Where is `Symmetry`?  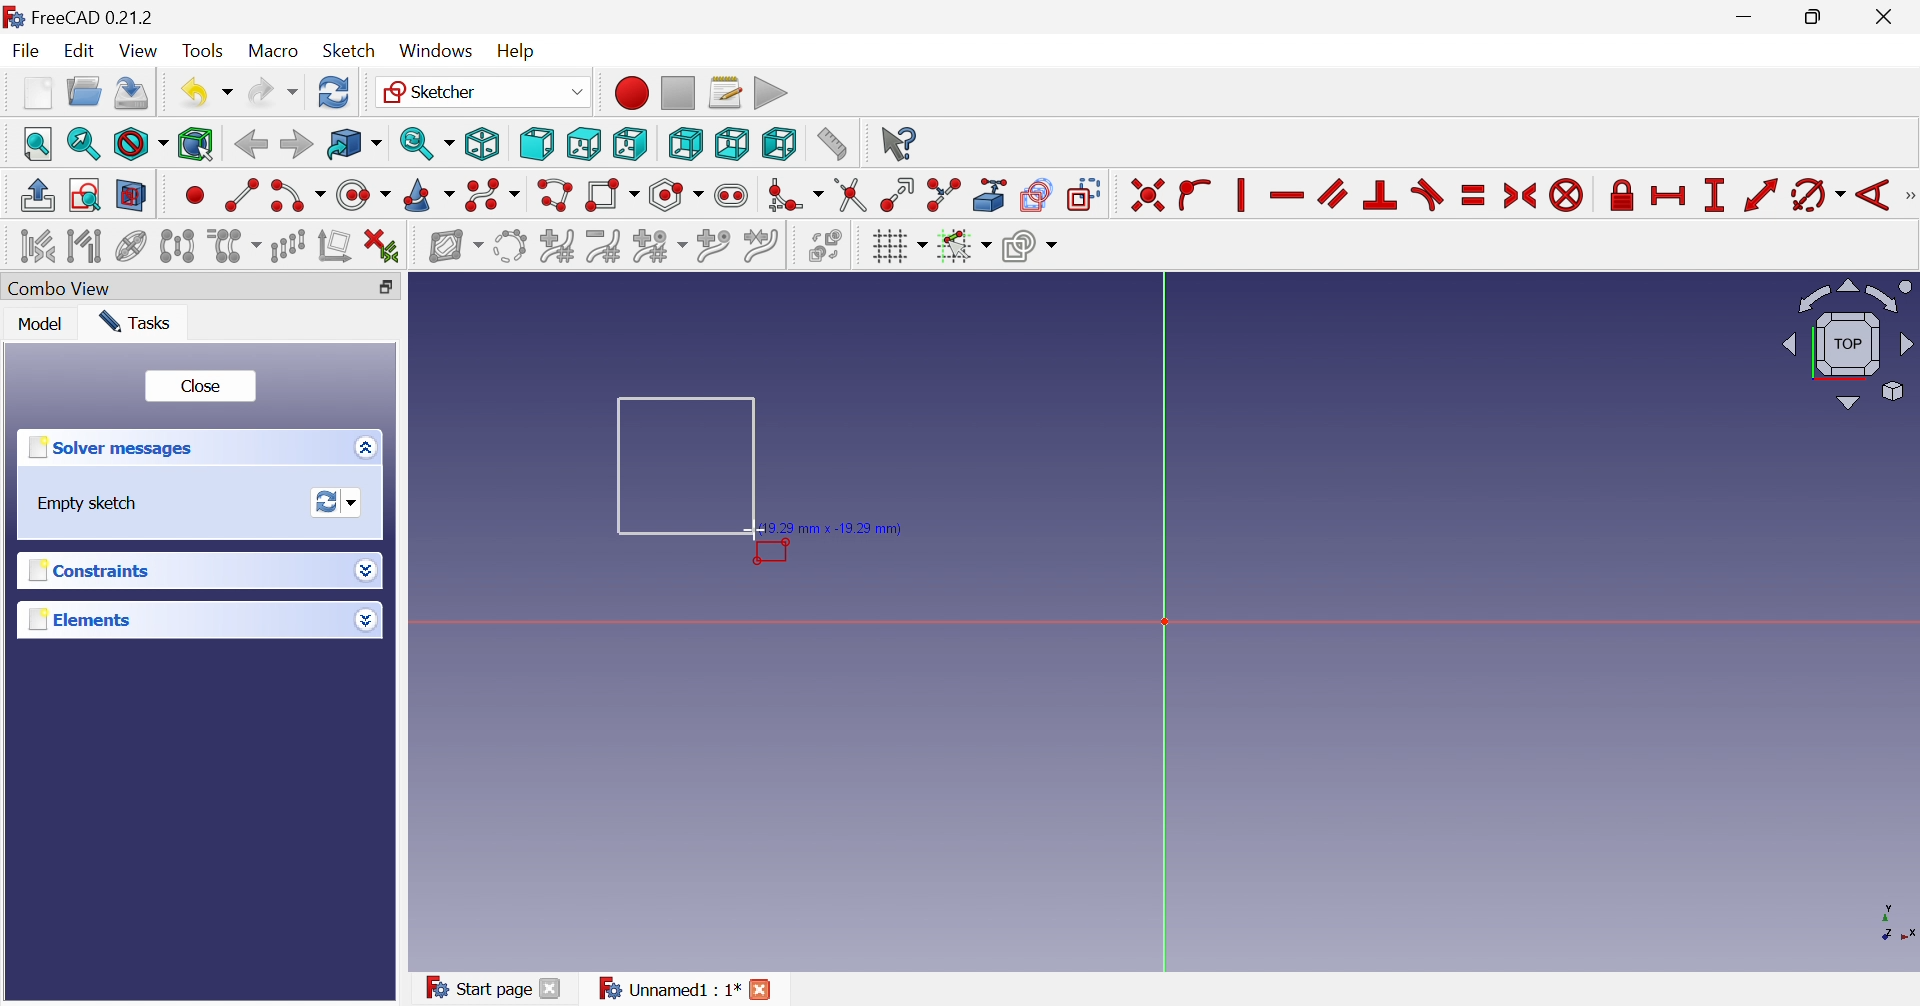 Symmetry is located at coordinates (177, 246).